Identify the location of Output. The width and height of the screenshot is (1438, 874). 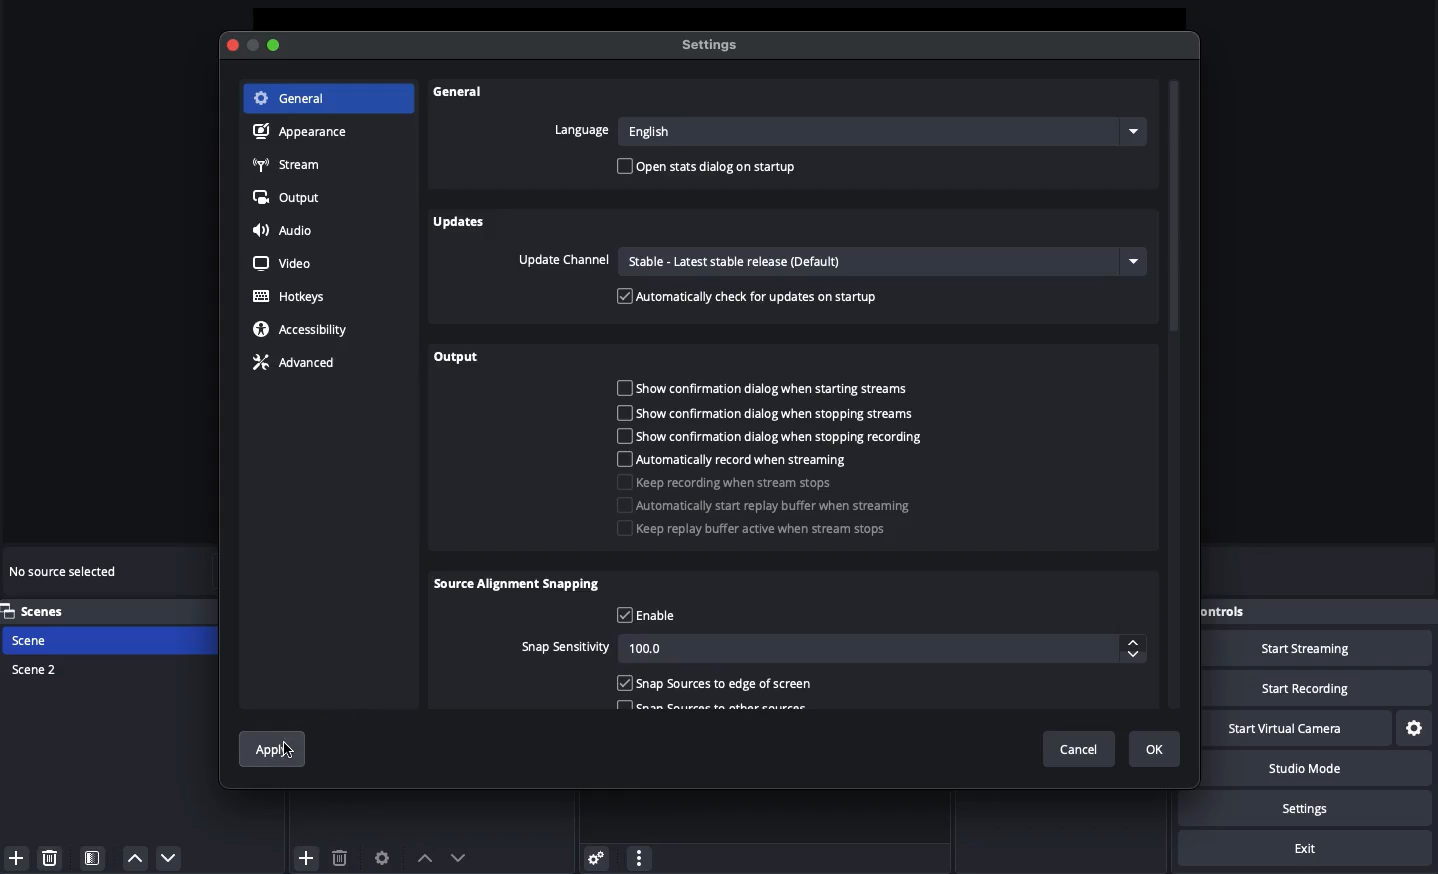
(290, 198).